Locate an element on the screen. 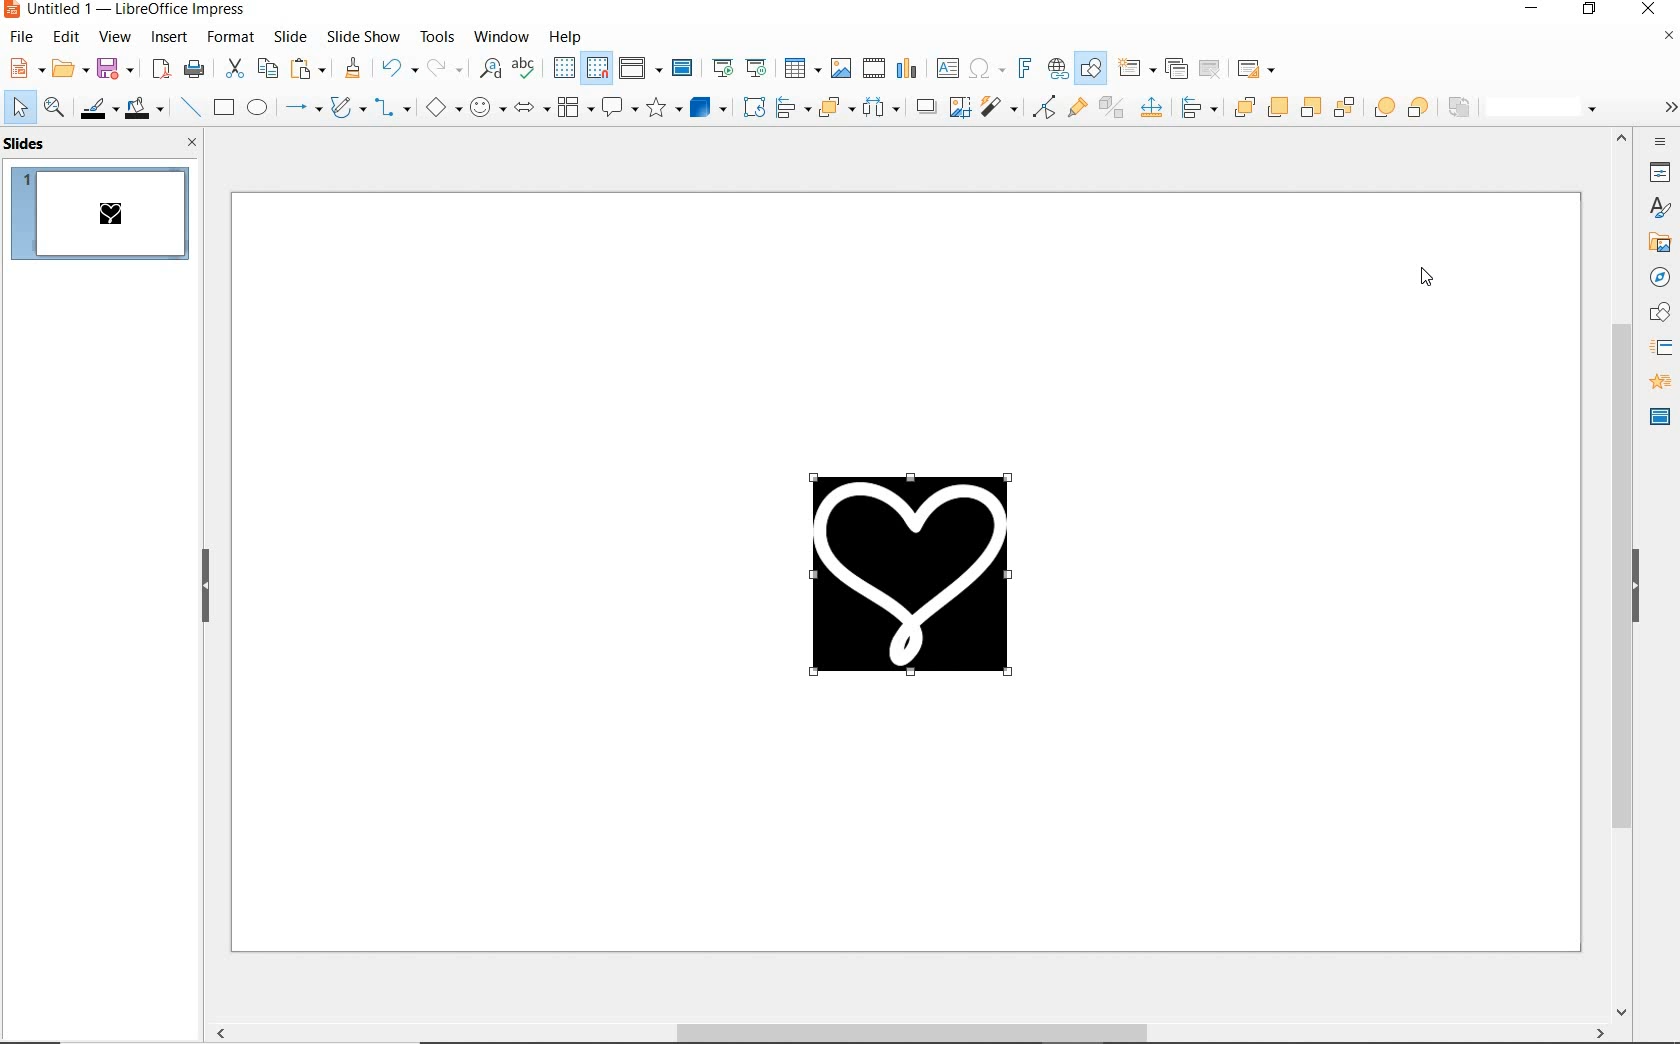  filter is located at coordinates (997, 107).